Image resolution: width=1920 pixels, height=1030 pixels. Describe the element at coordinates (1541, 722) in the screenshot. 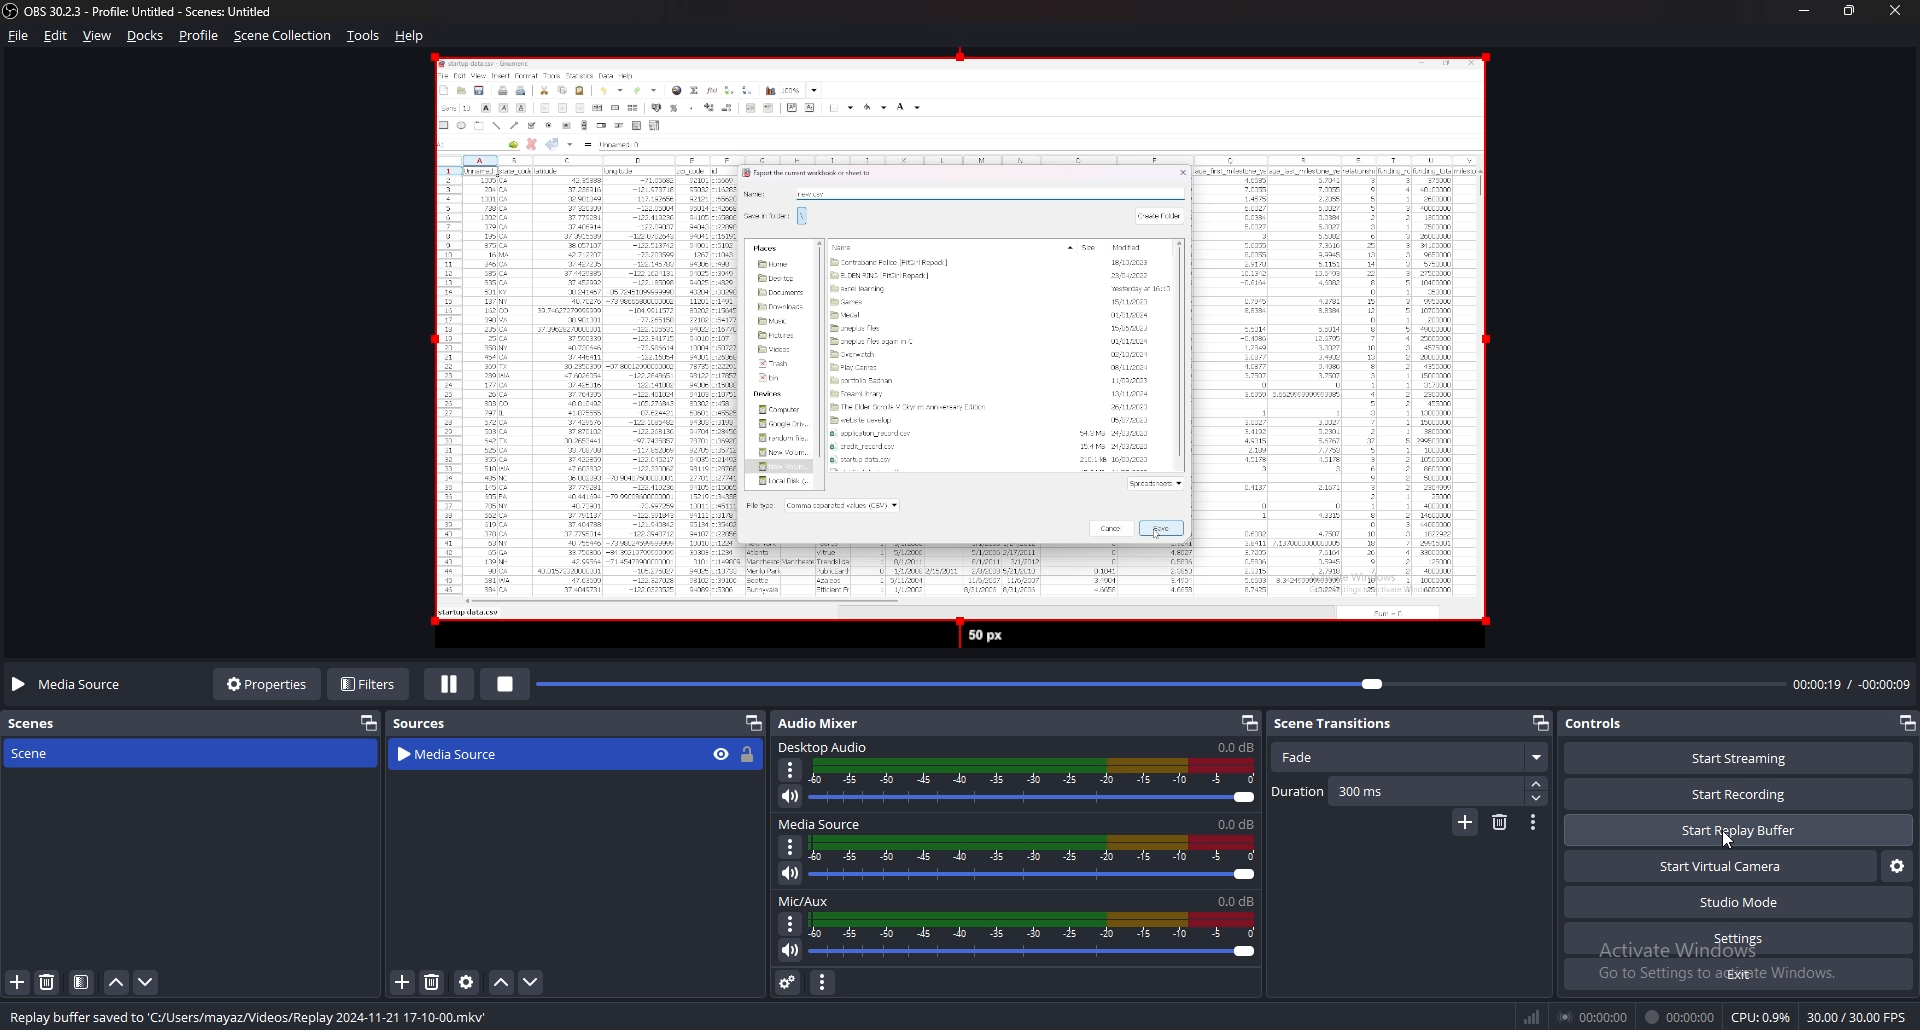

I see `pop out` at that location.